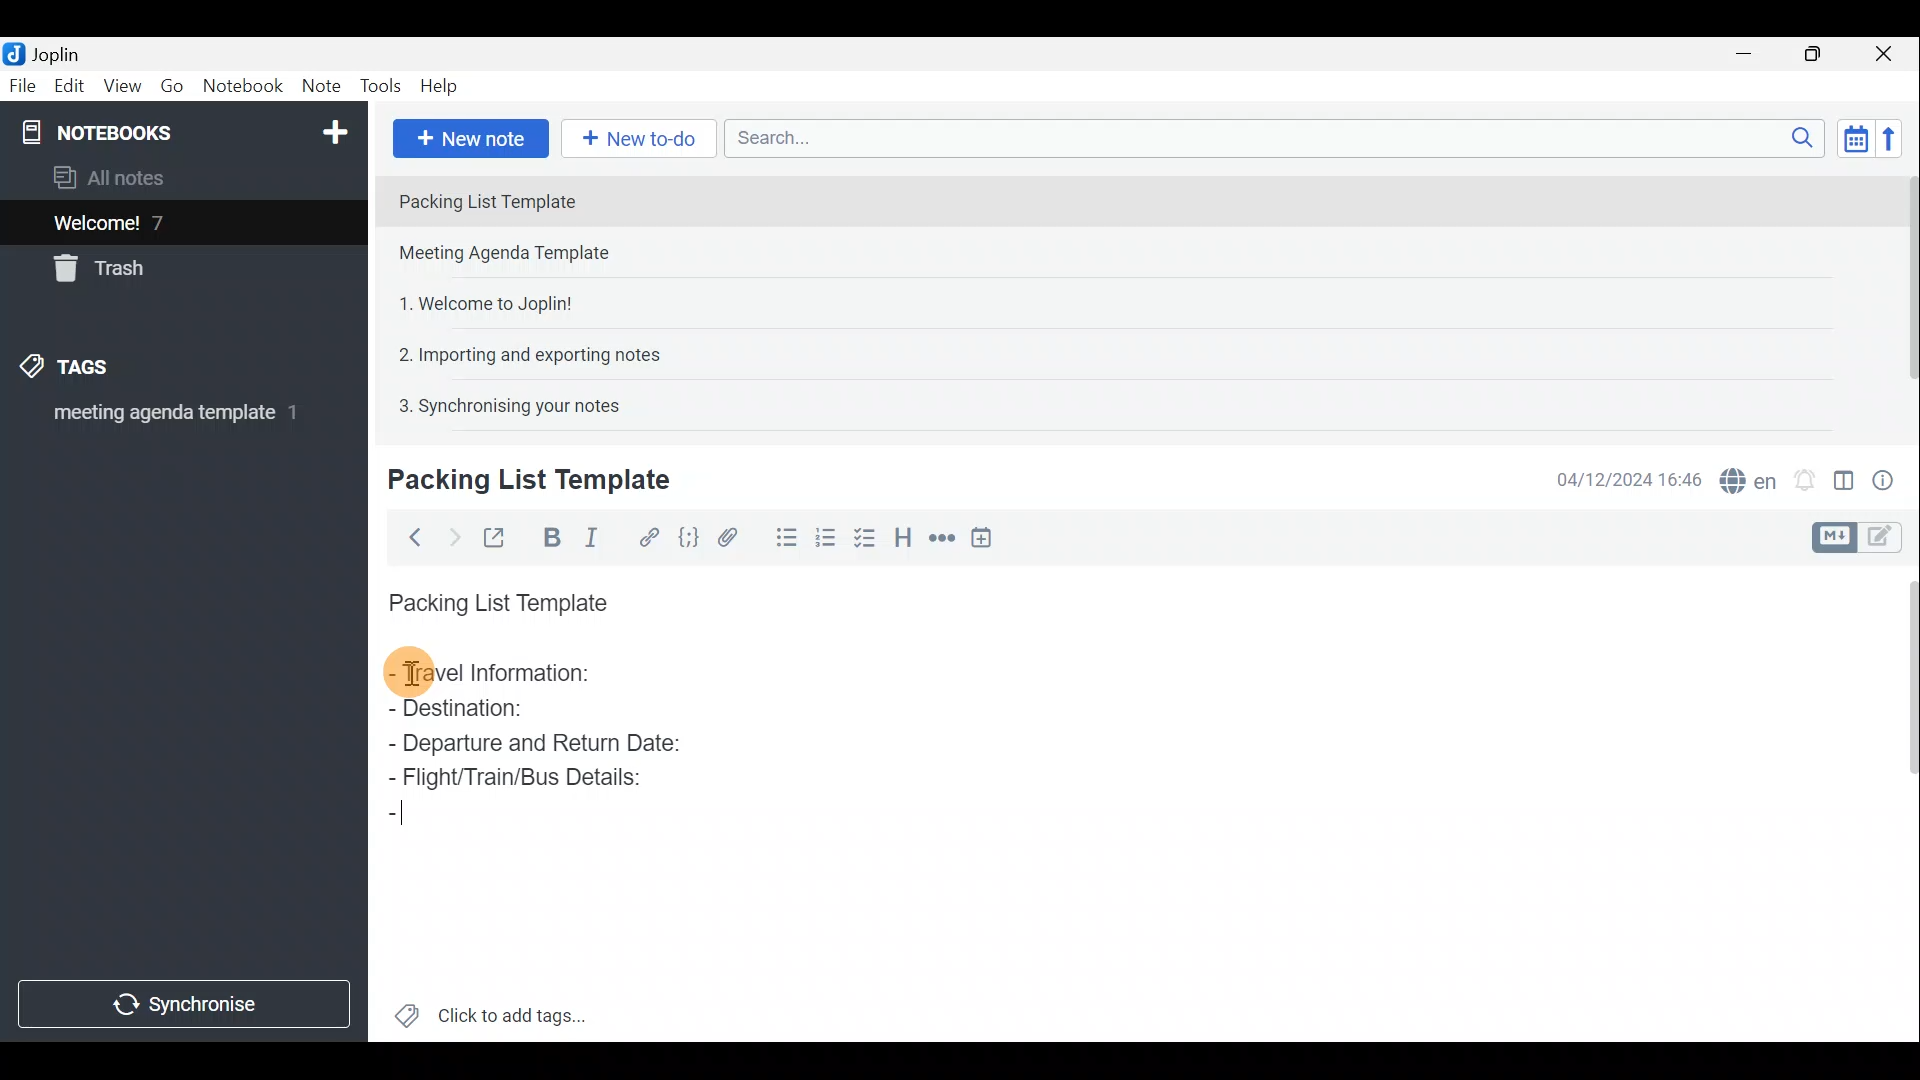 The width and height of the screenshot is (1920, 1080). I want to click on Attach file, so click(728, 536).